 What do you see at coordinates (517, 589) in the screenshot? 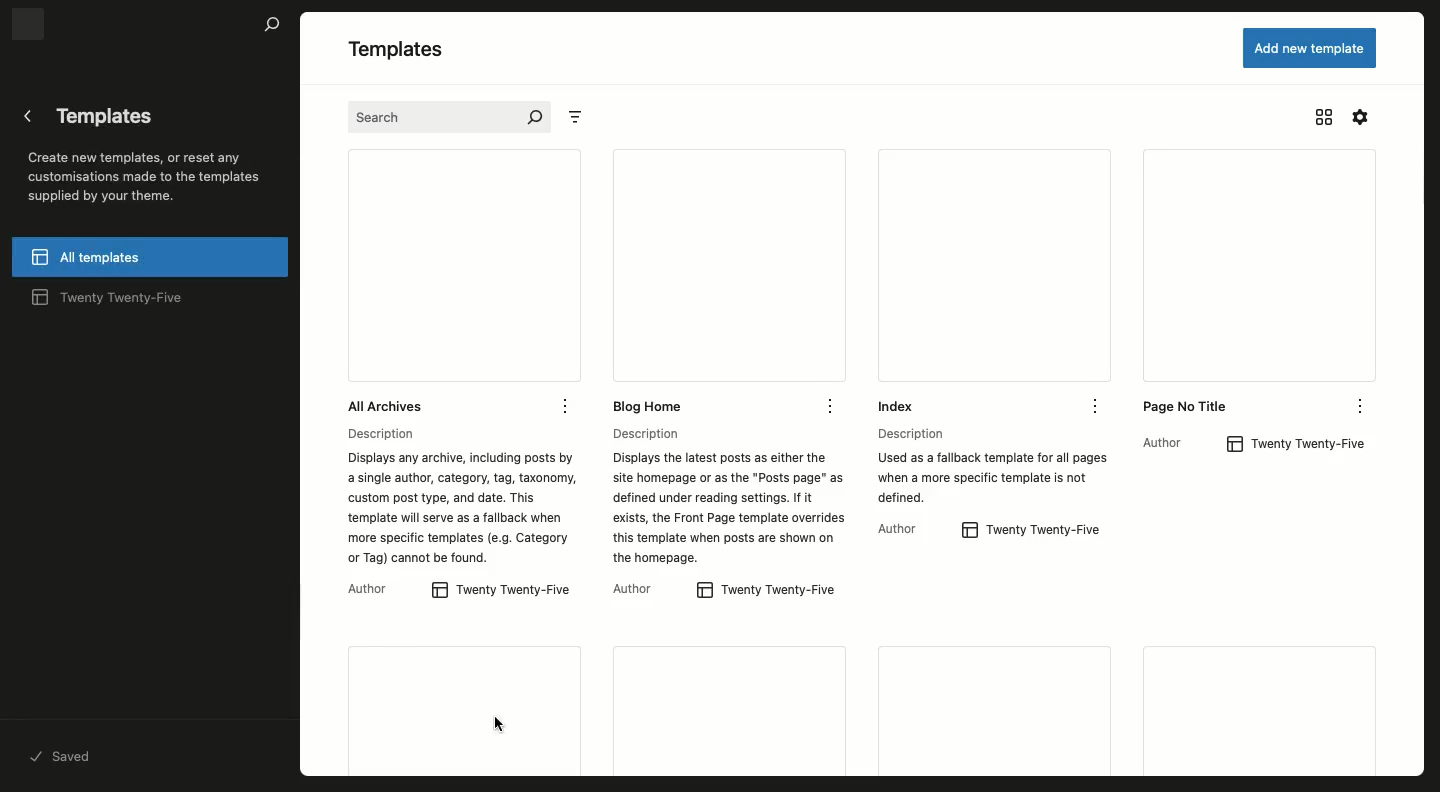
I see `2025` at bounding box center [517, 589].